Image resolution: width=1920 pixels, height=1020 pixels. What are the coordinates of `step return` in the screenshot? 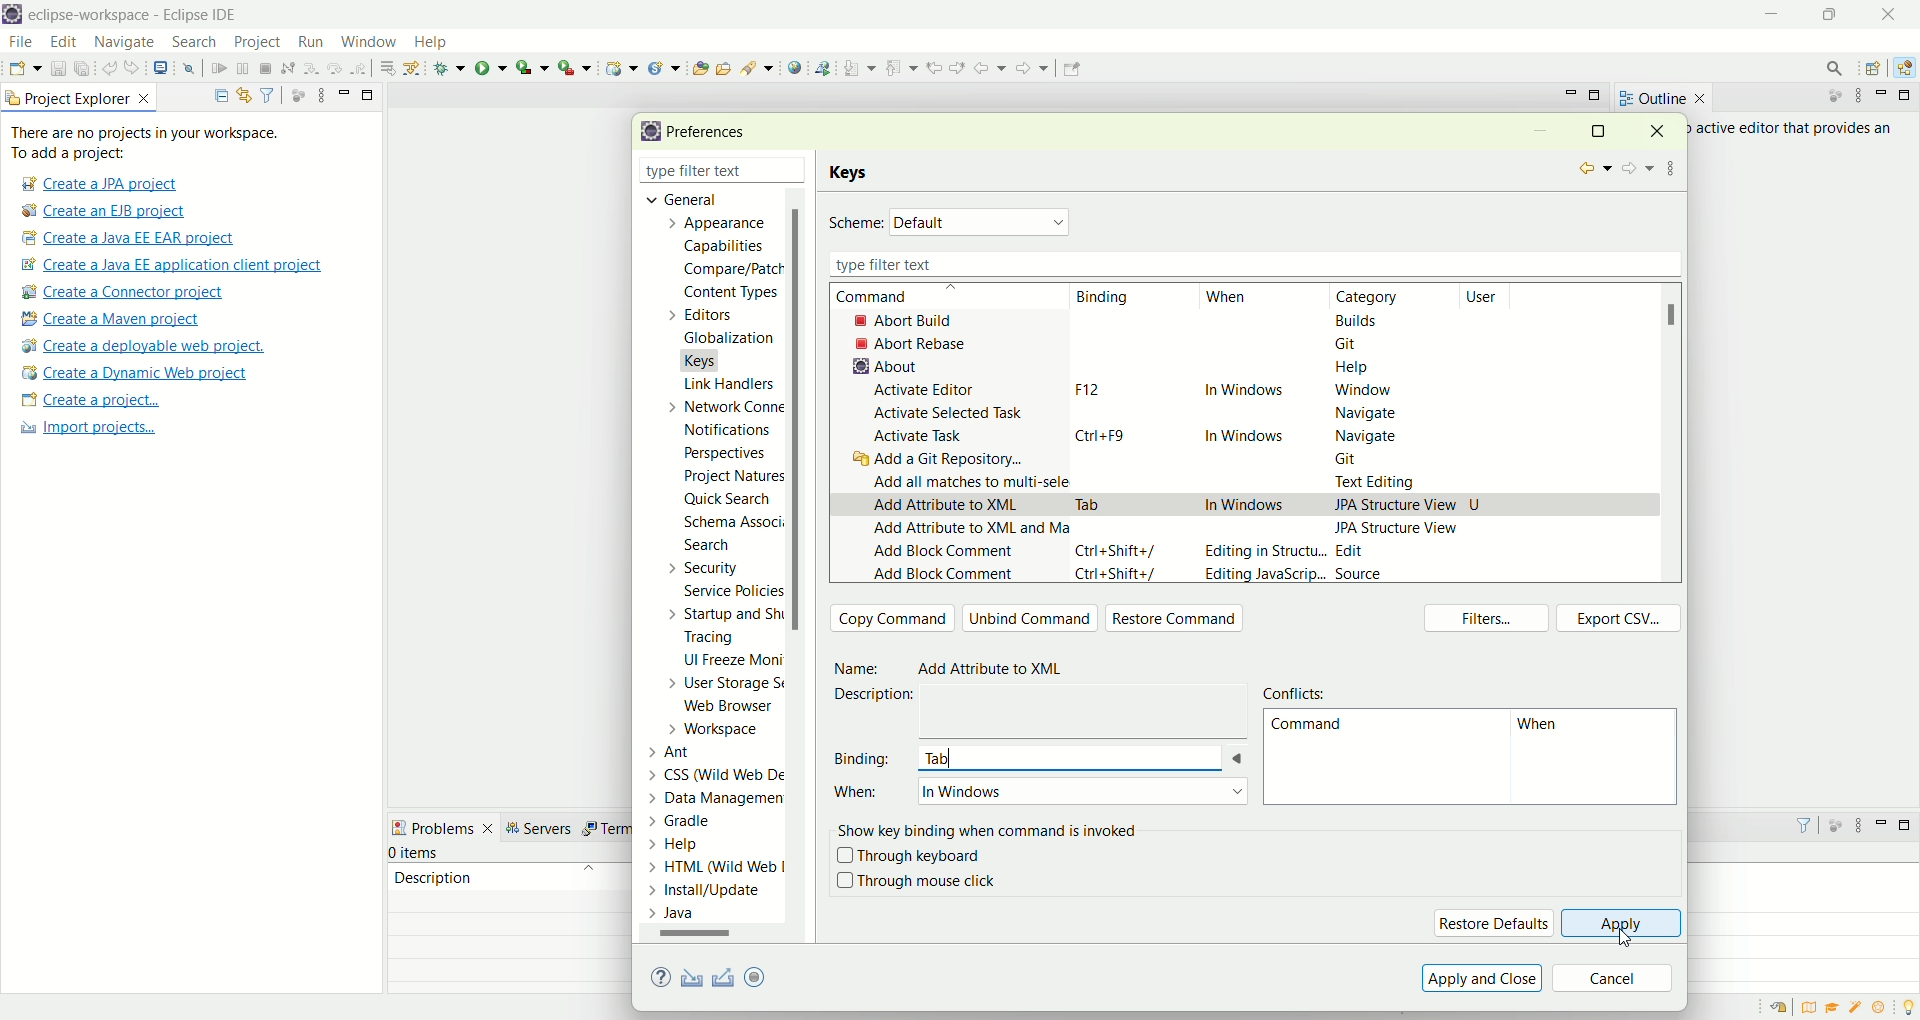 It's located at (362, 66).